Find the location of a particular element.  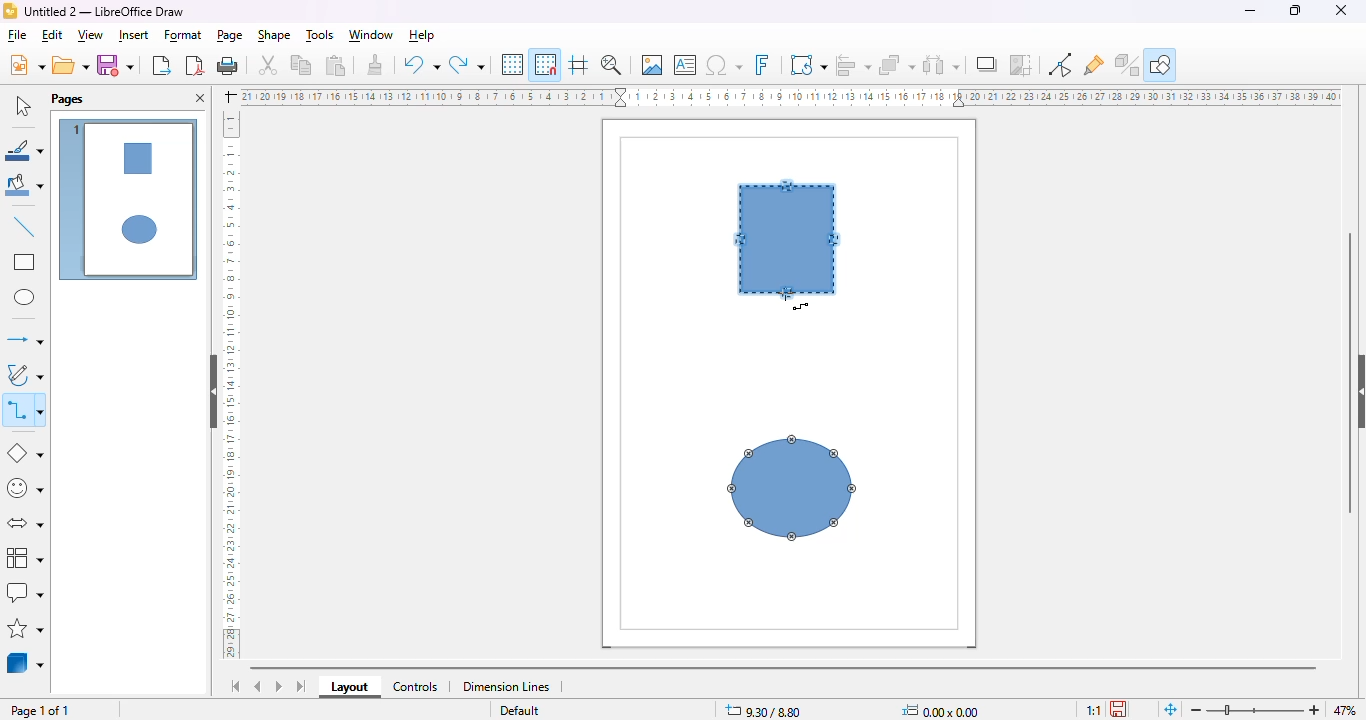

flowchart is located at coordinates (25, 557).